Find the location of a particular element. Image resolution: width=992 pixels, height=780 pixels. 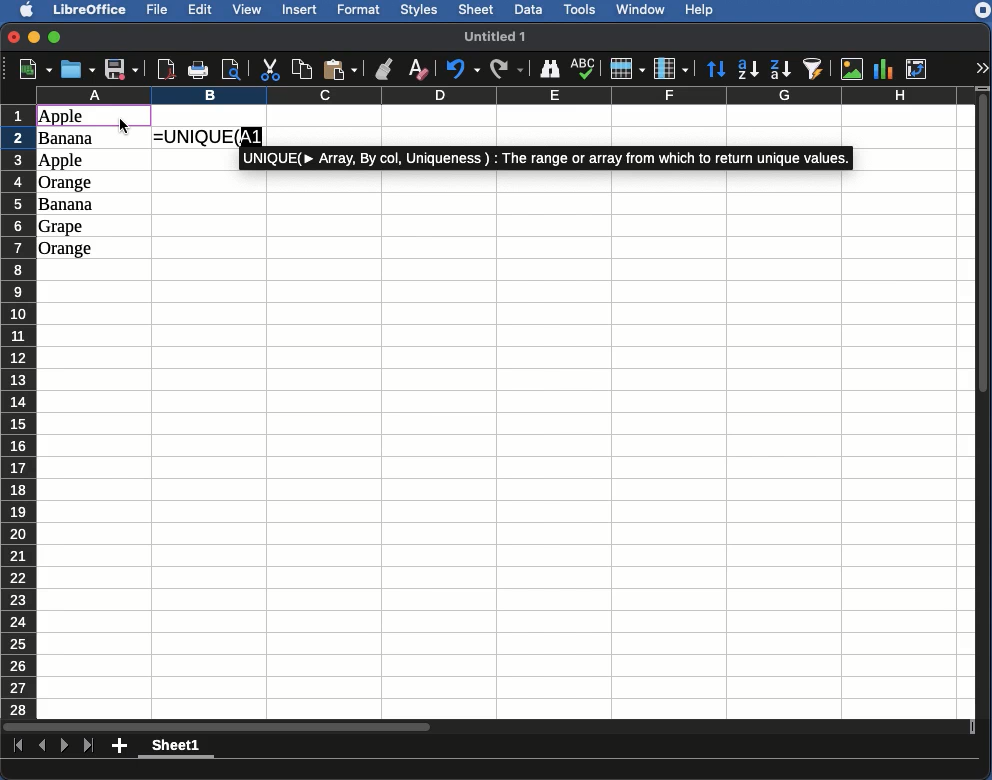

Paste is located at coordinates (342, 69).